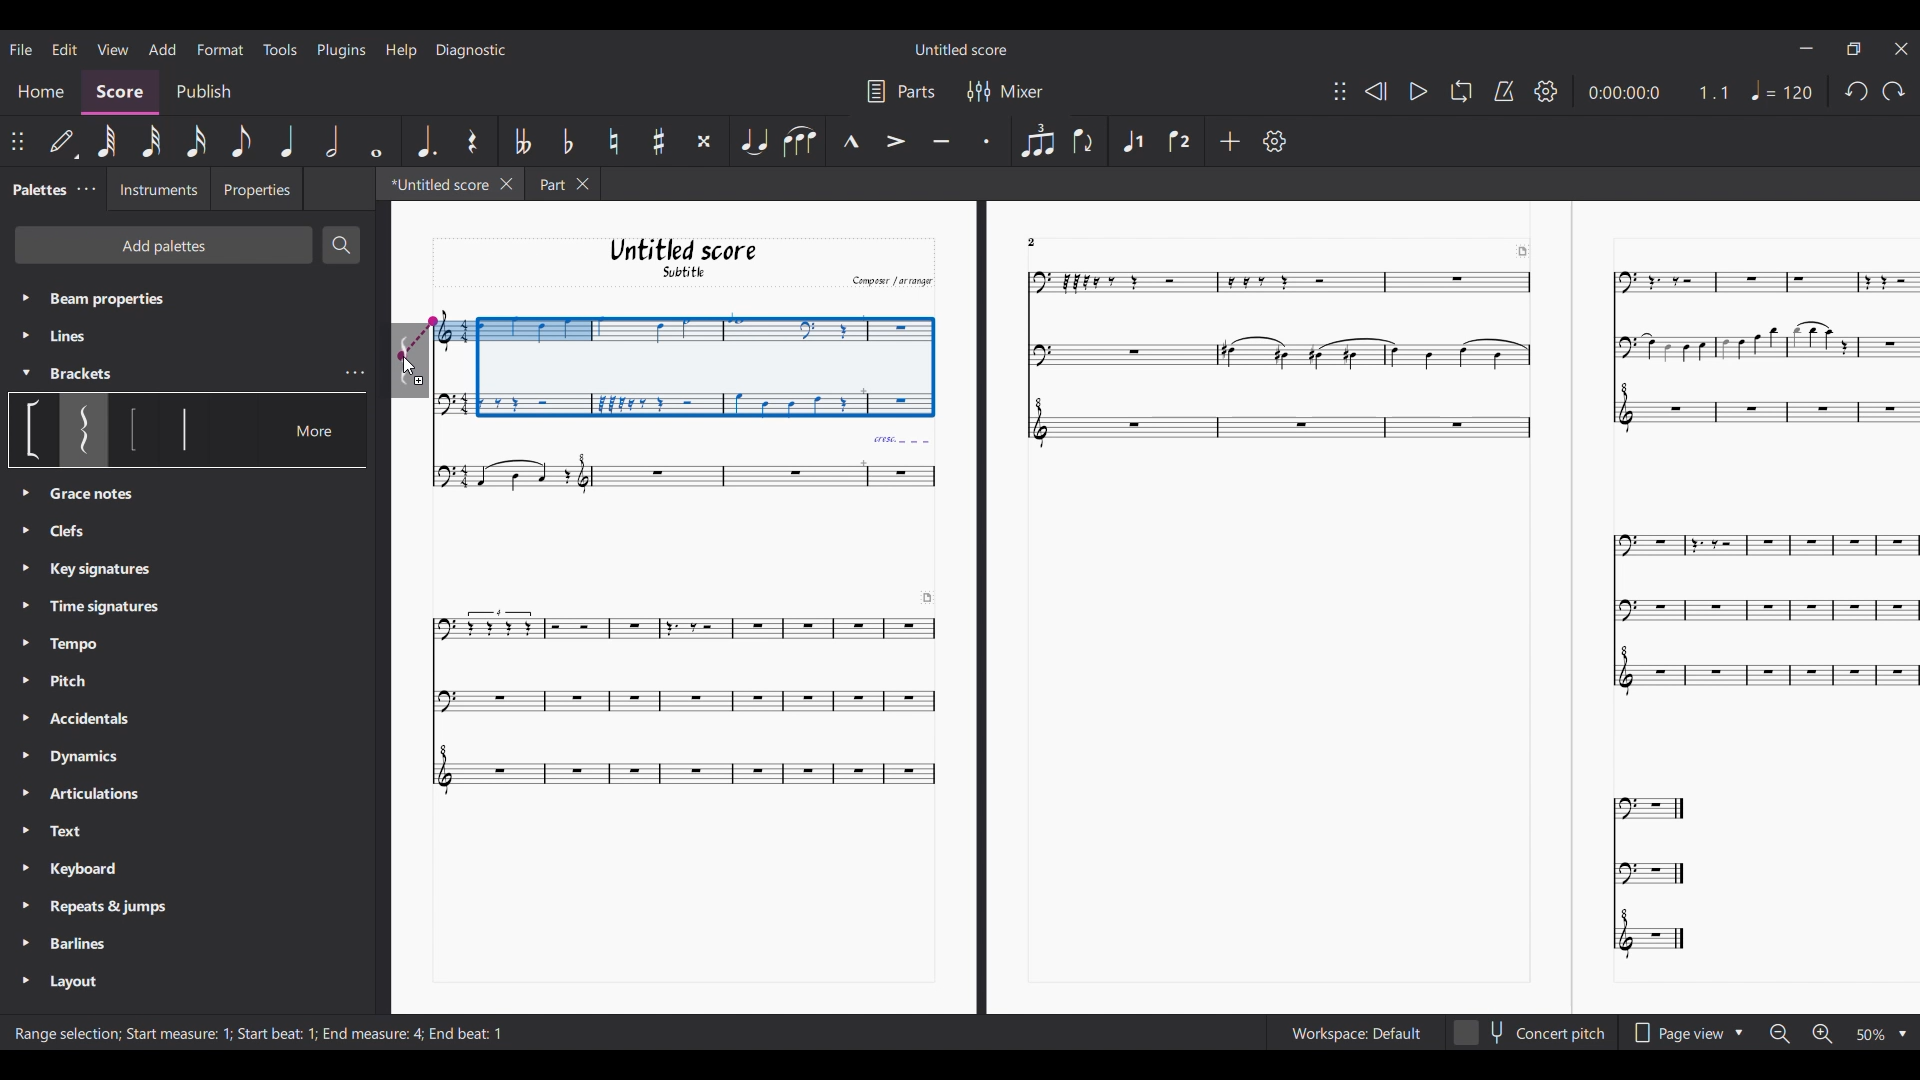  I want to click on Brackets, so click(93, 374).